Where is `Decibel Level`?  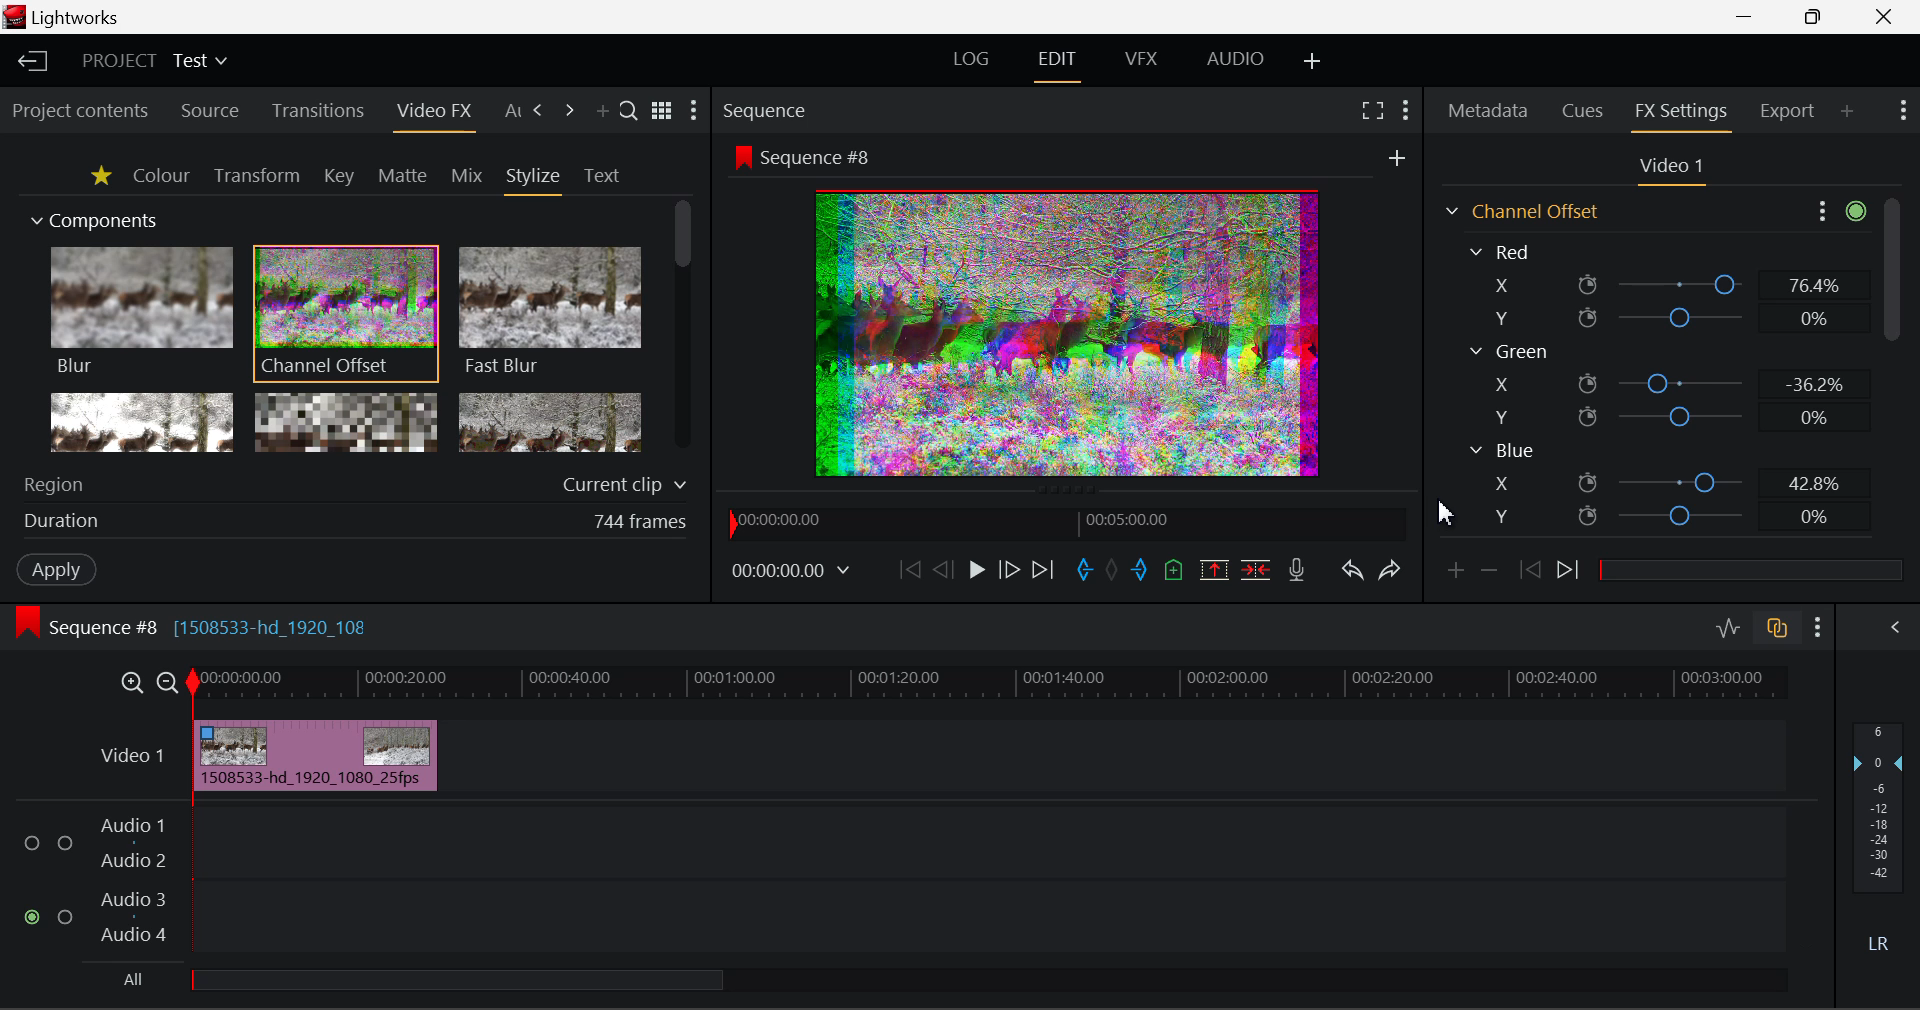 Decibel Level is located at coordinates (1880, 835).